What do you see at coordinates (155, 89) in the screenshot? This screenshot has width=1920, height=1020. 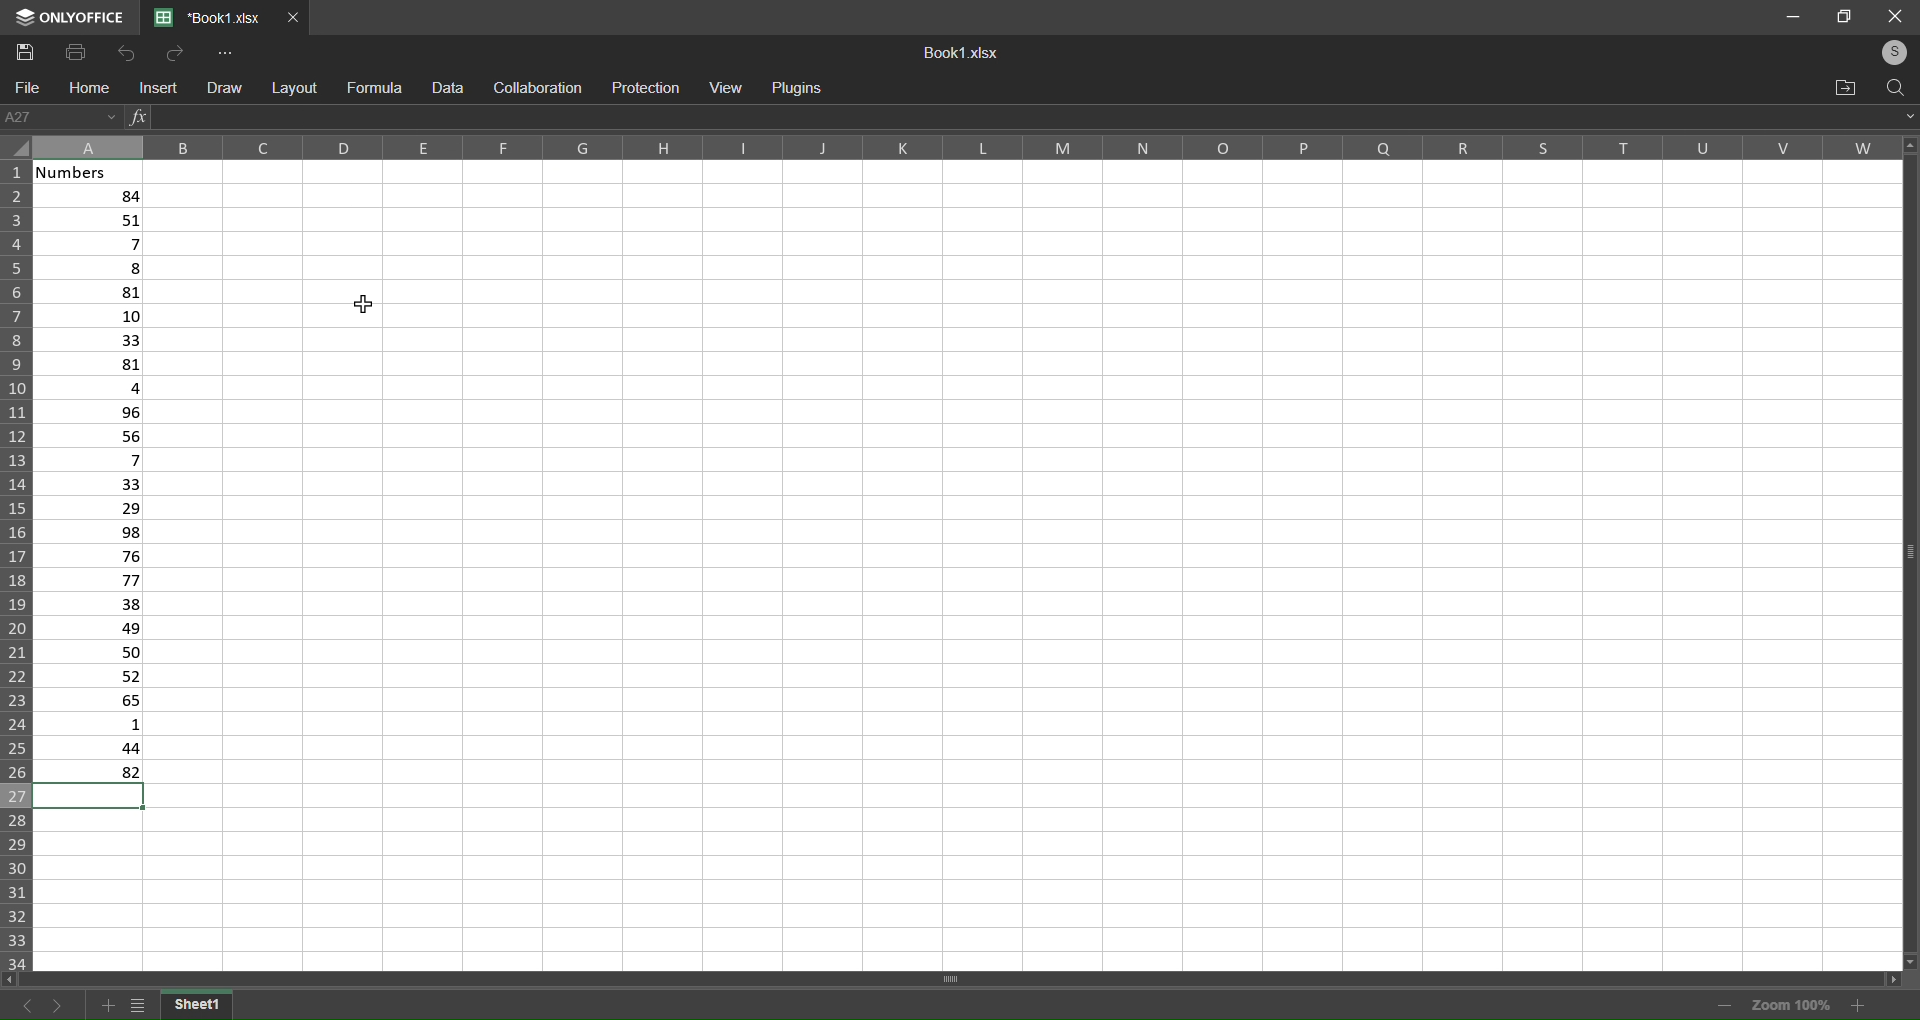 I see `insert` at bounding box center [155, 89].